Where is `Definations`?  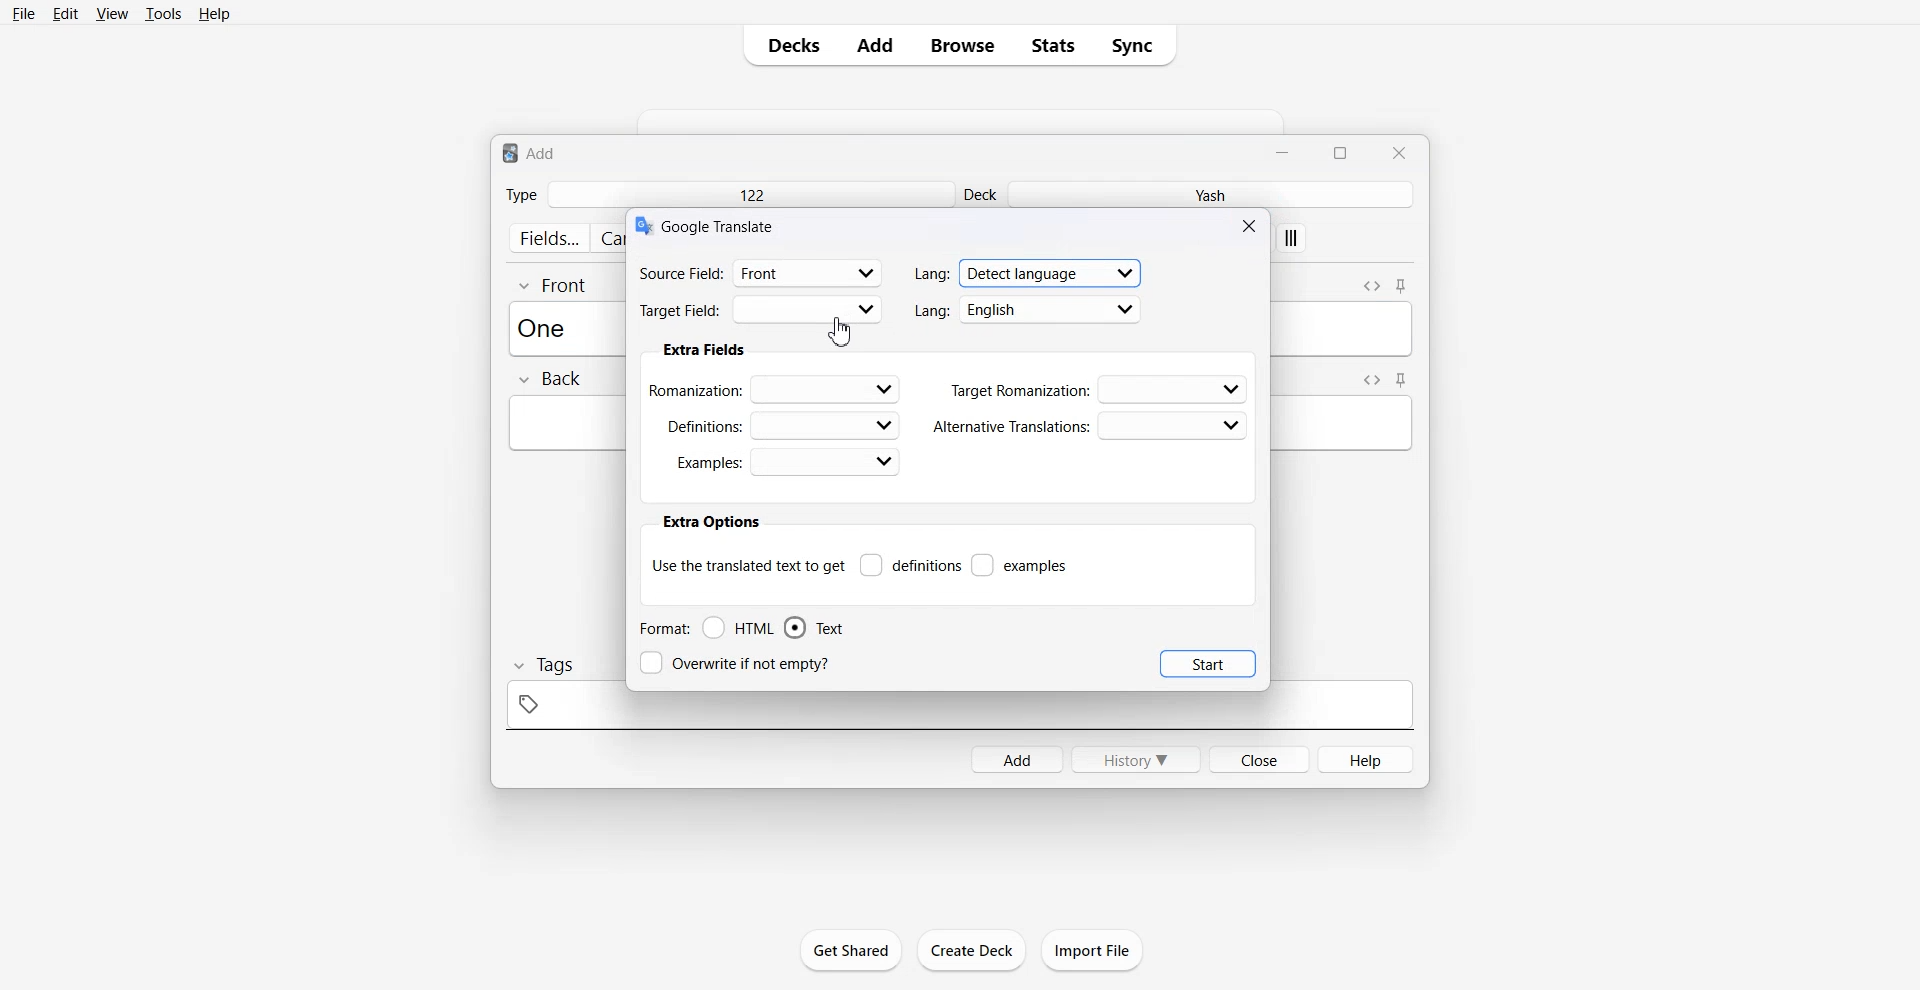 Definations is located at coordinates (780, 424).